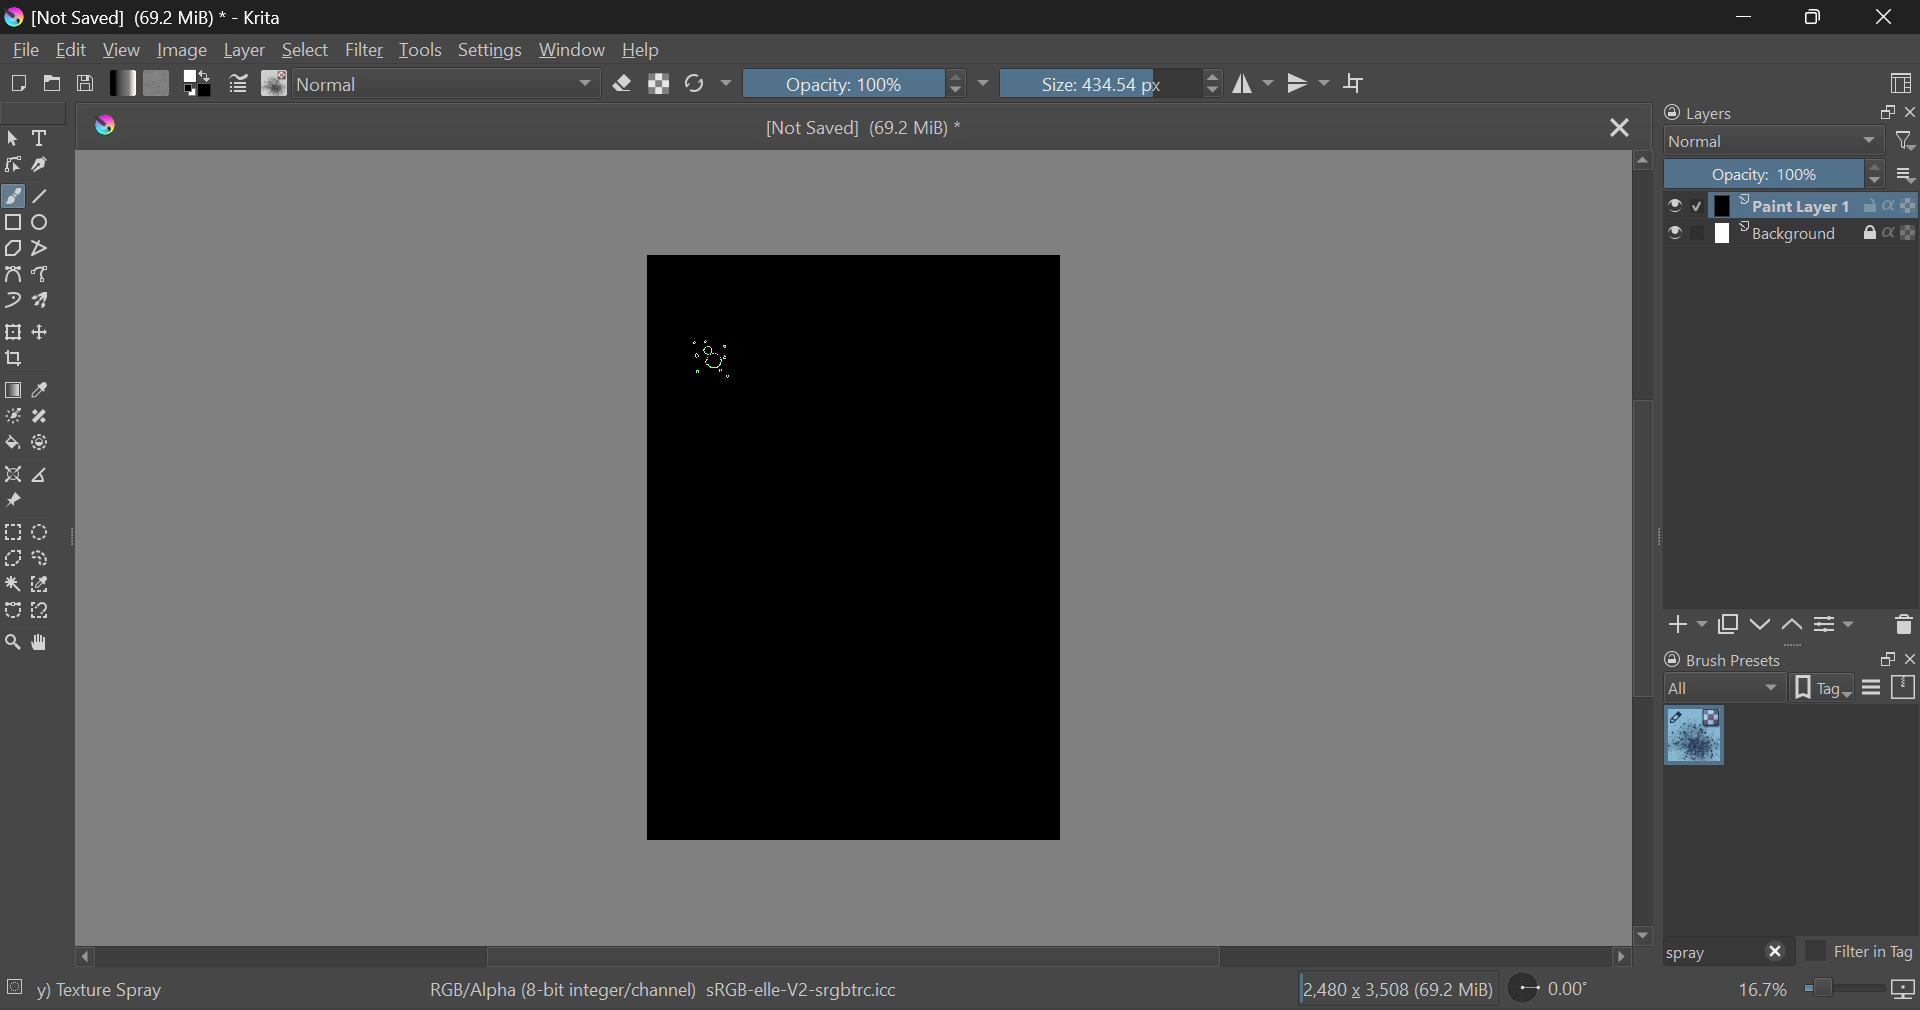 This screenshot has height=1010, width=1920. I want to click on Choose Workspace, so click(1900, 82).